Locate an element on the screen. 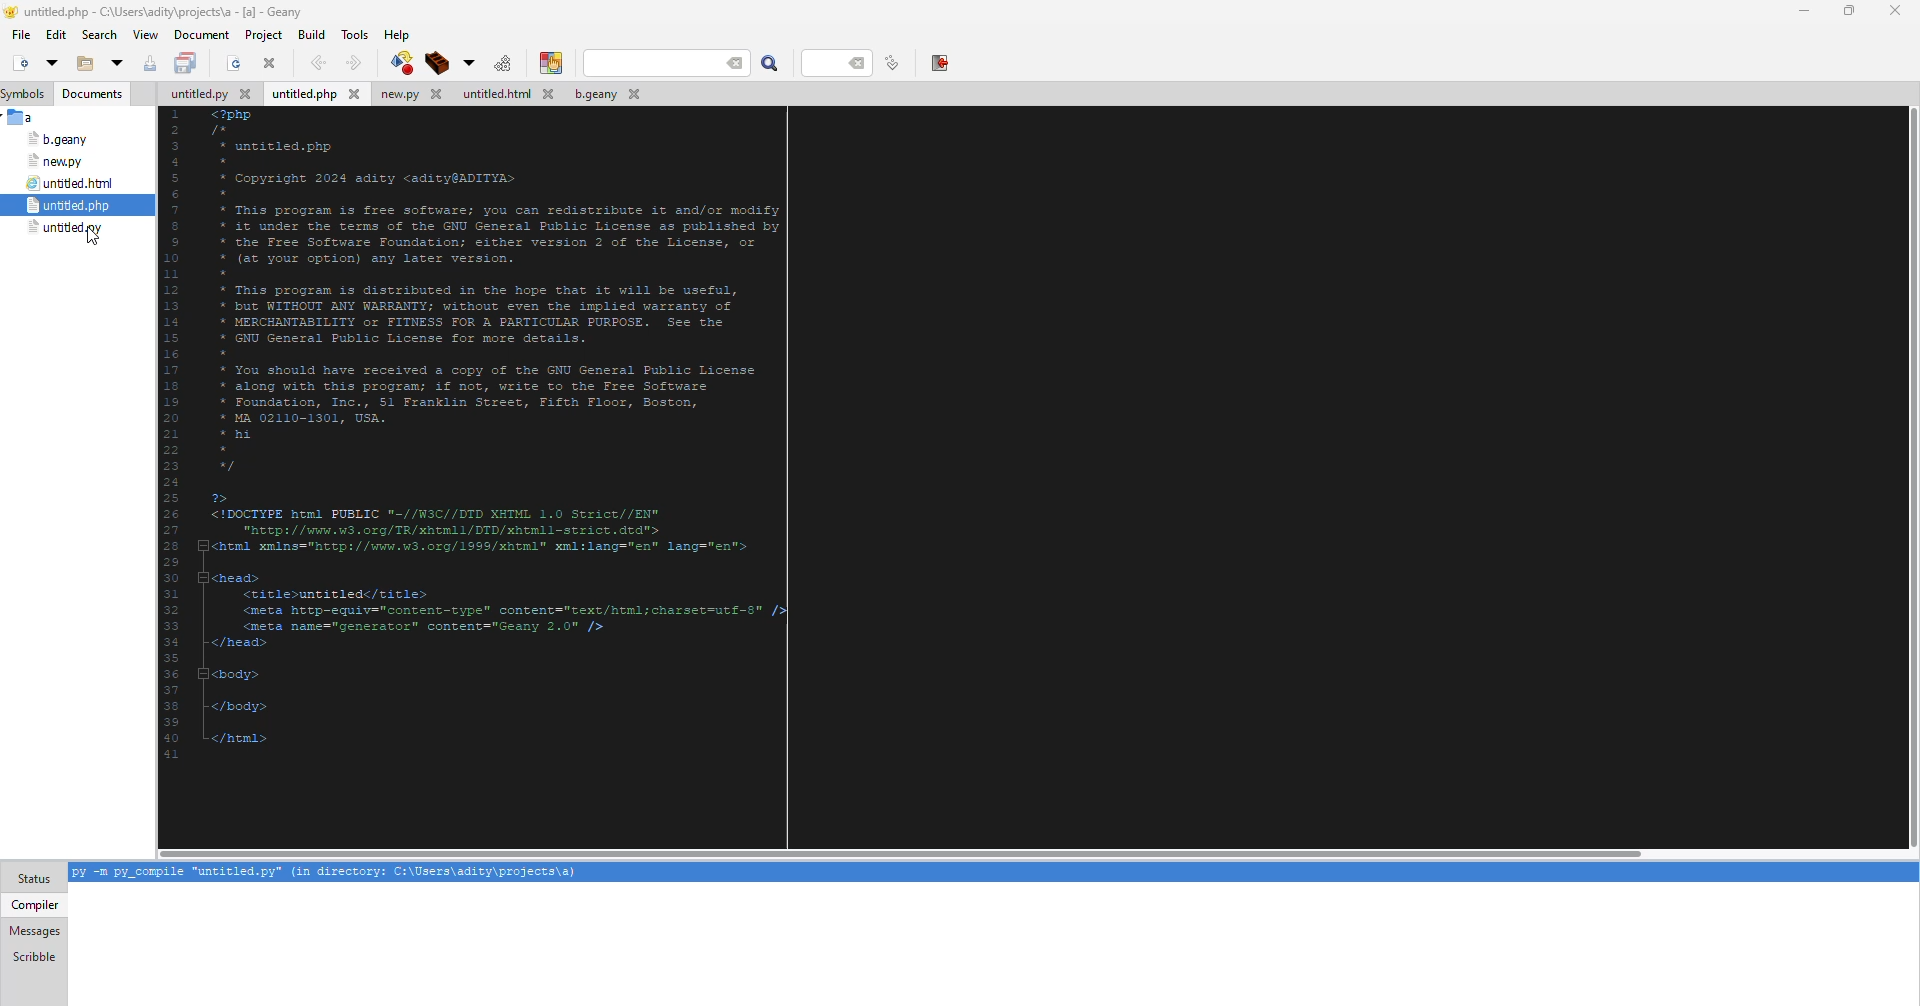 The image size is (1920, 1006). save is located at coordinates (149, 62).